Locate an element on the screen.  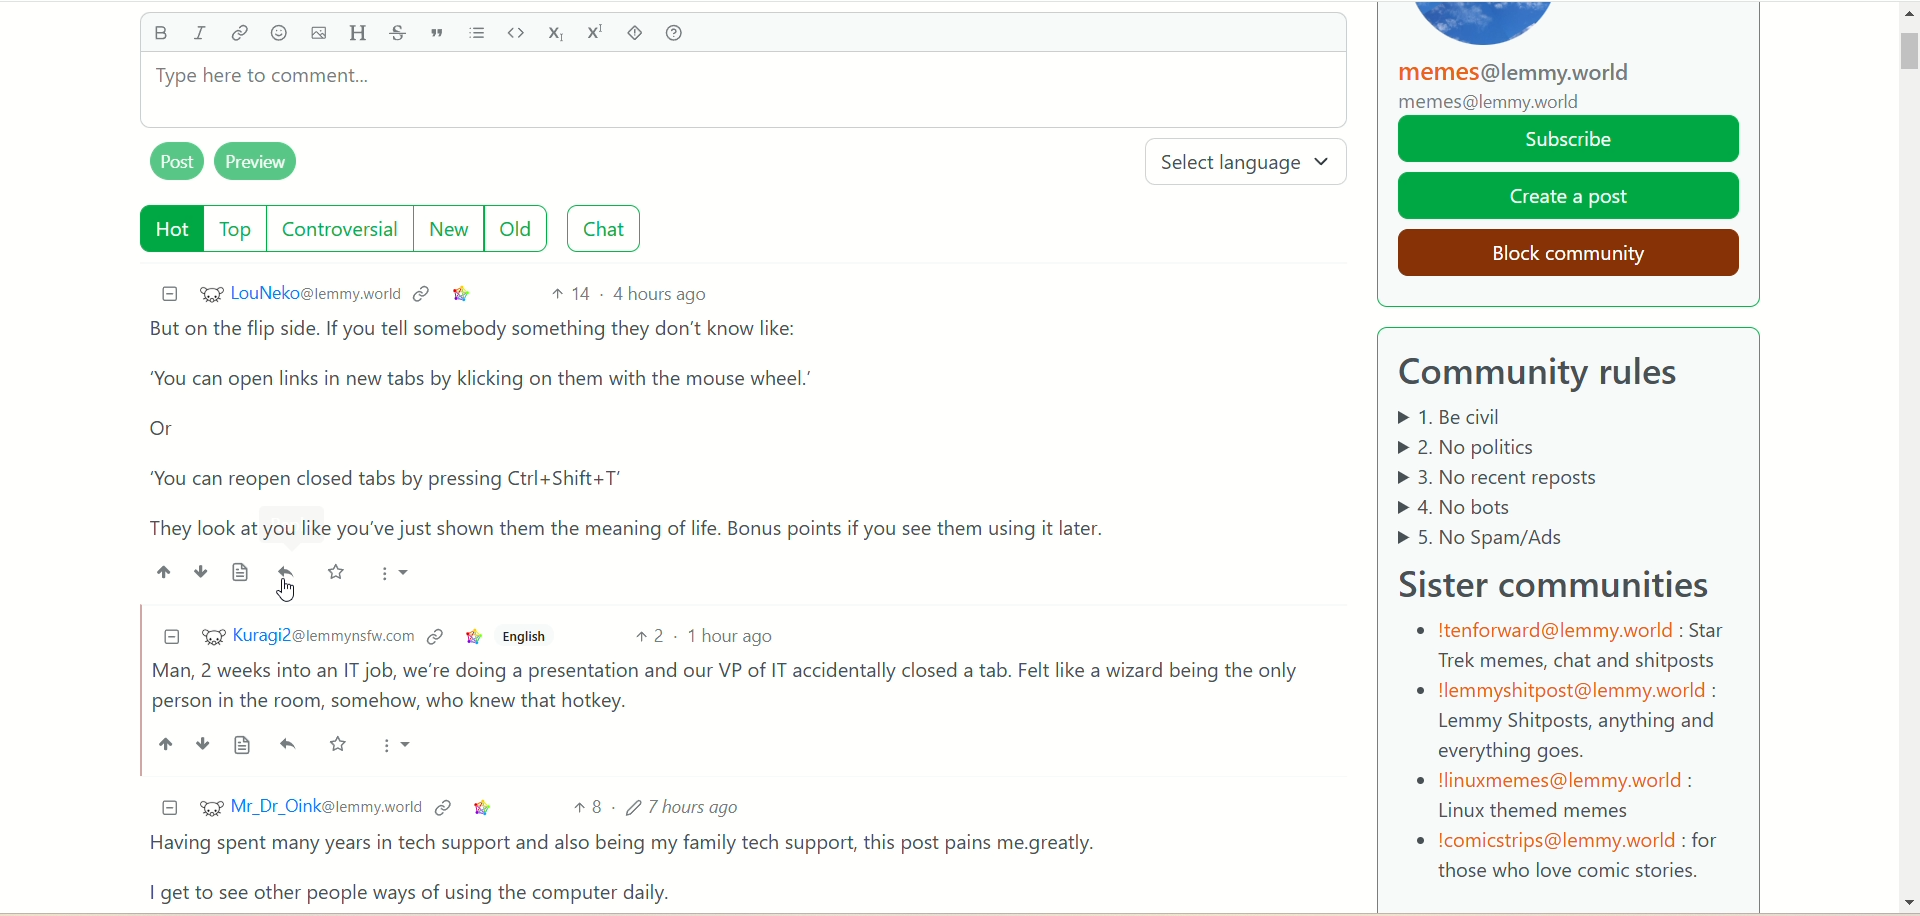
reply is located at coordinates (289, 571).